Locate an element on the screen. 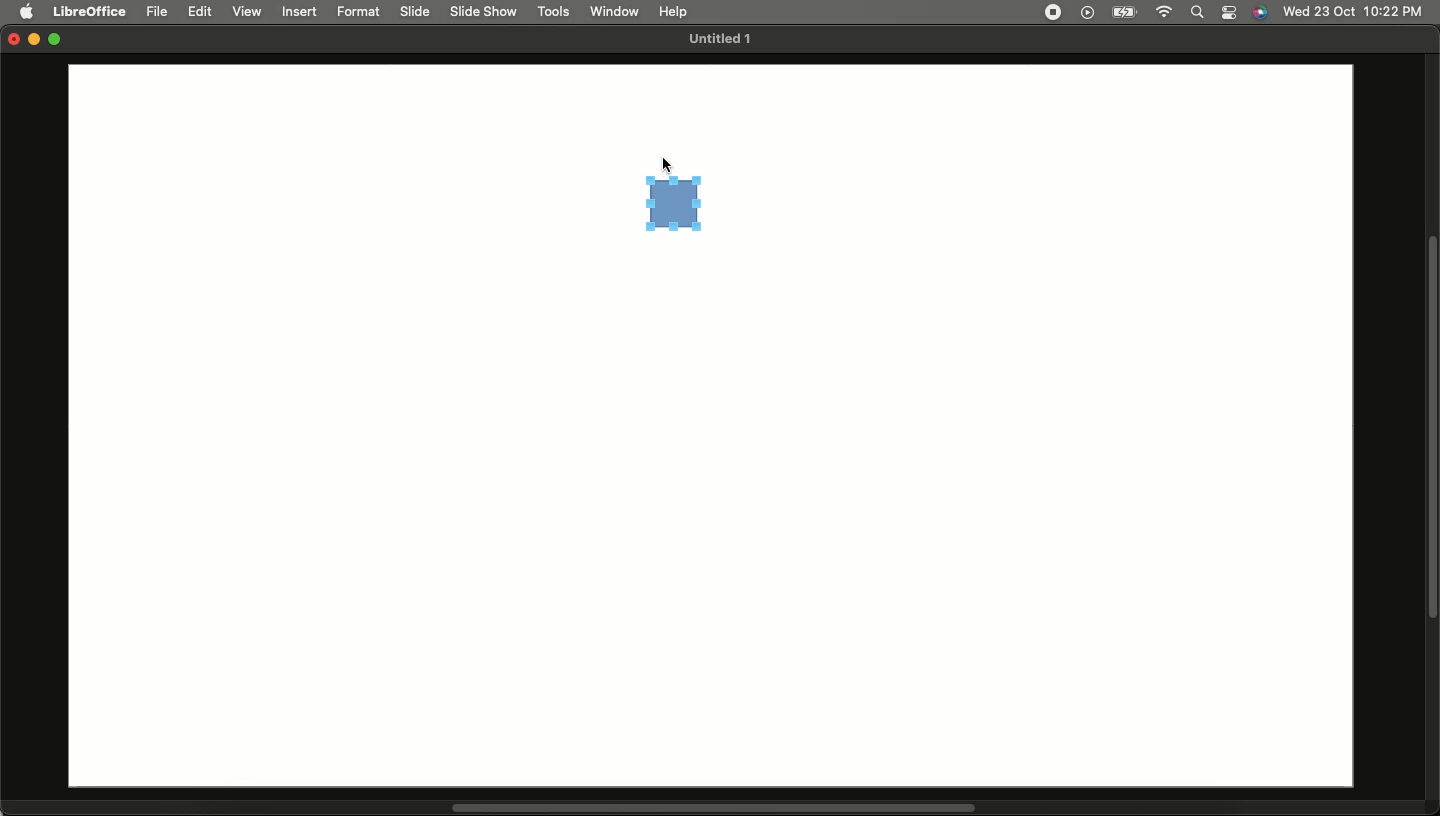 This screenshot has height=816, width=1440. LibreOffice is located at coordinates (90, 9).